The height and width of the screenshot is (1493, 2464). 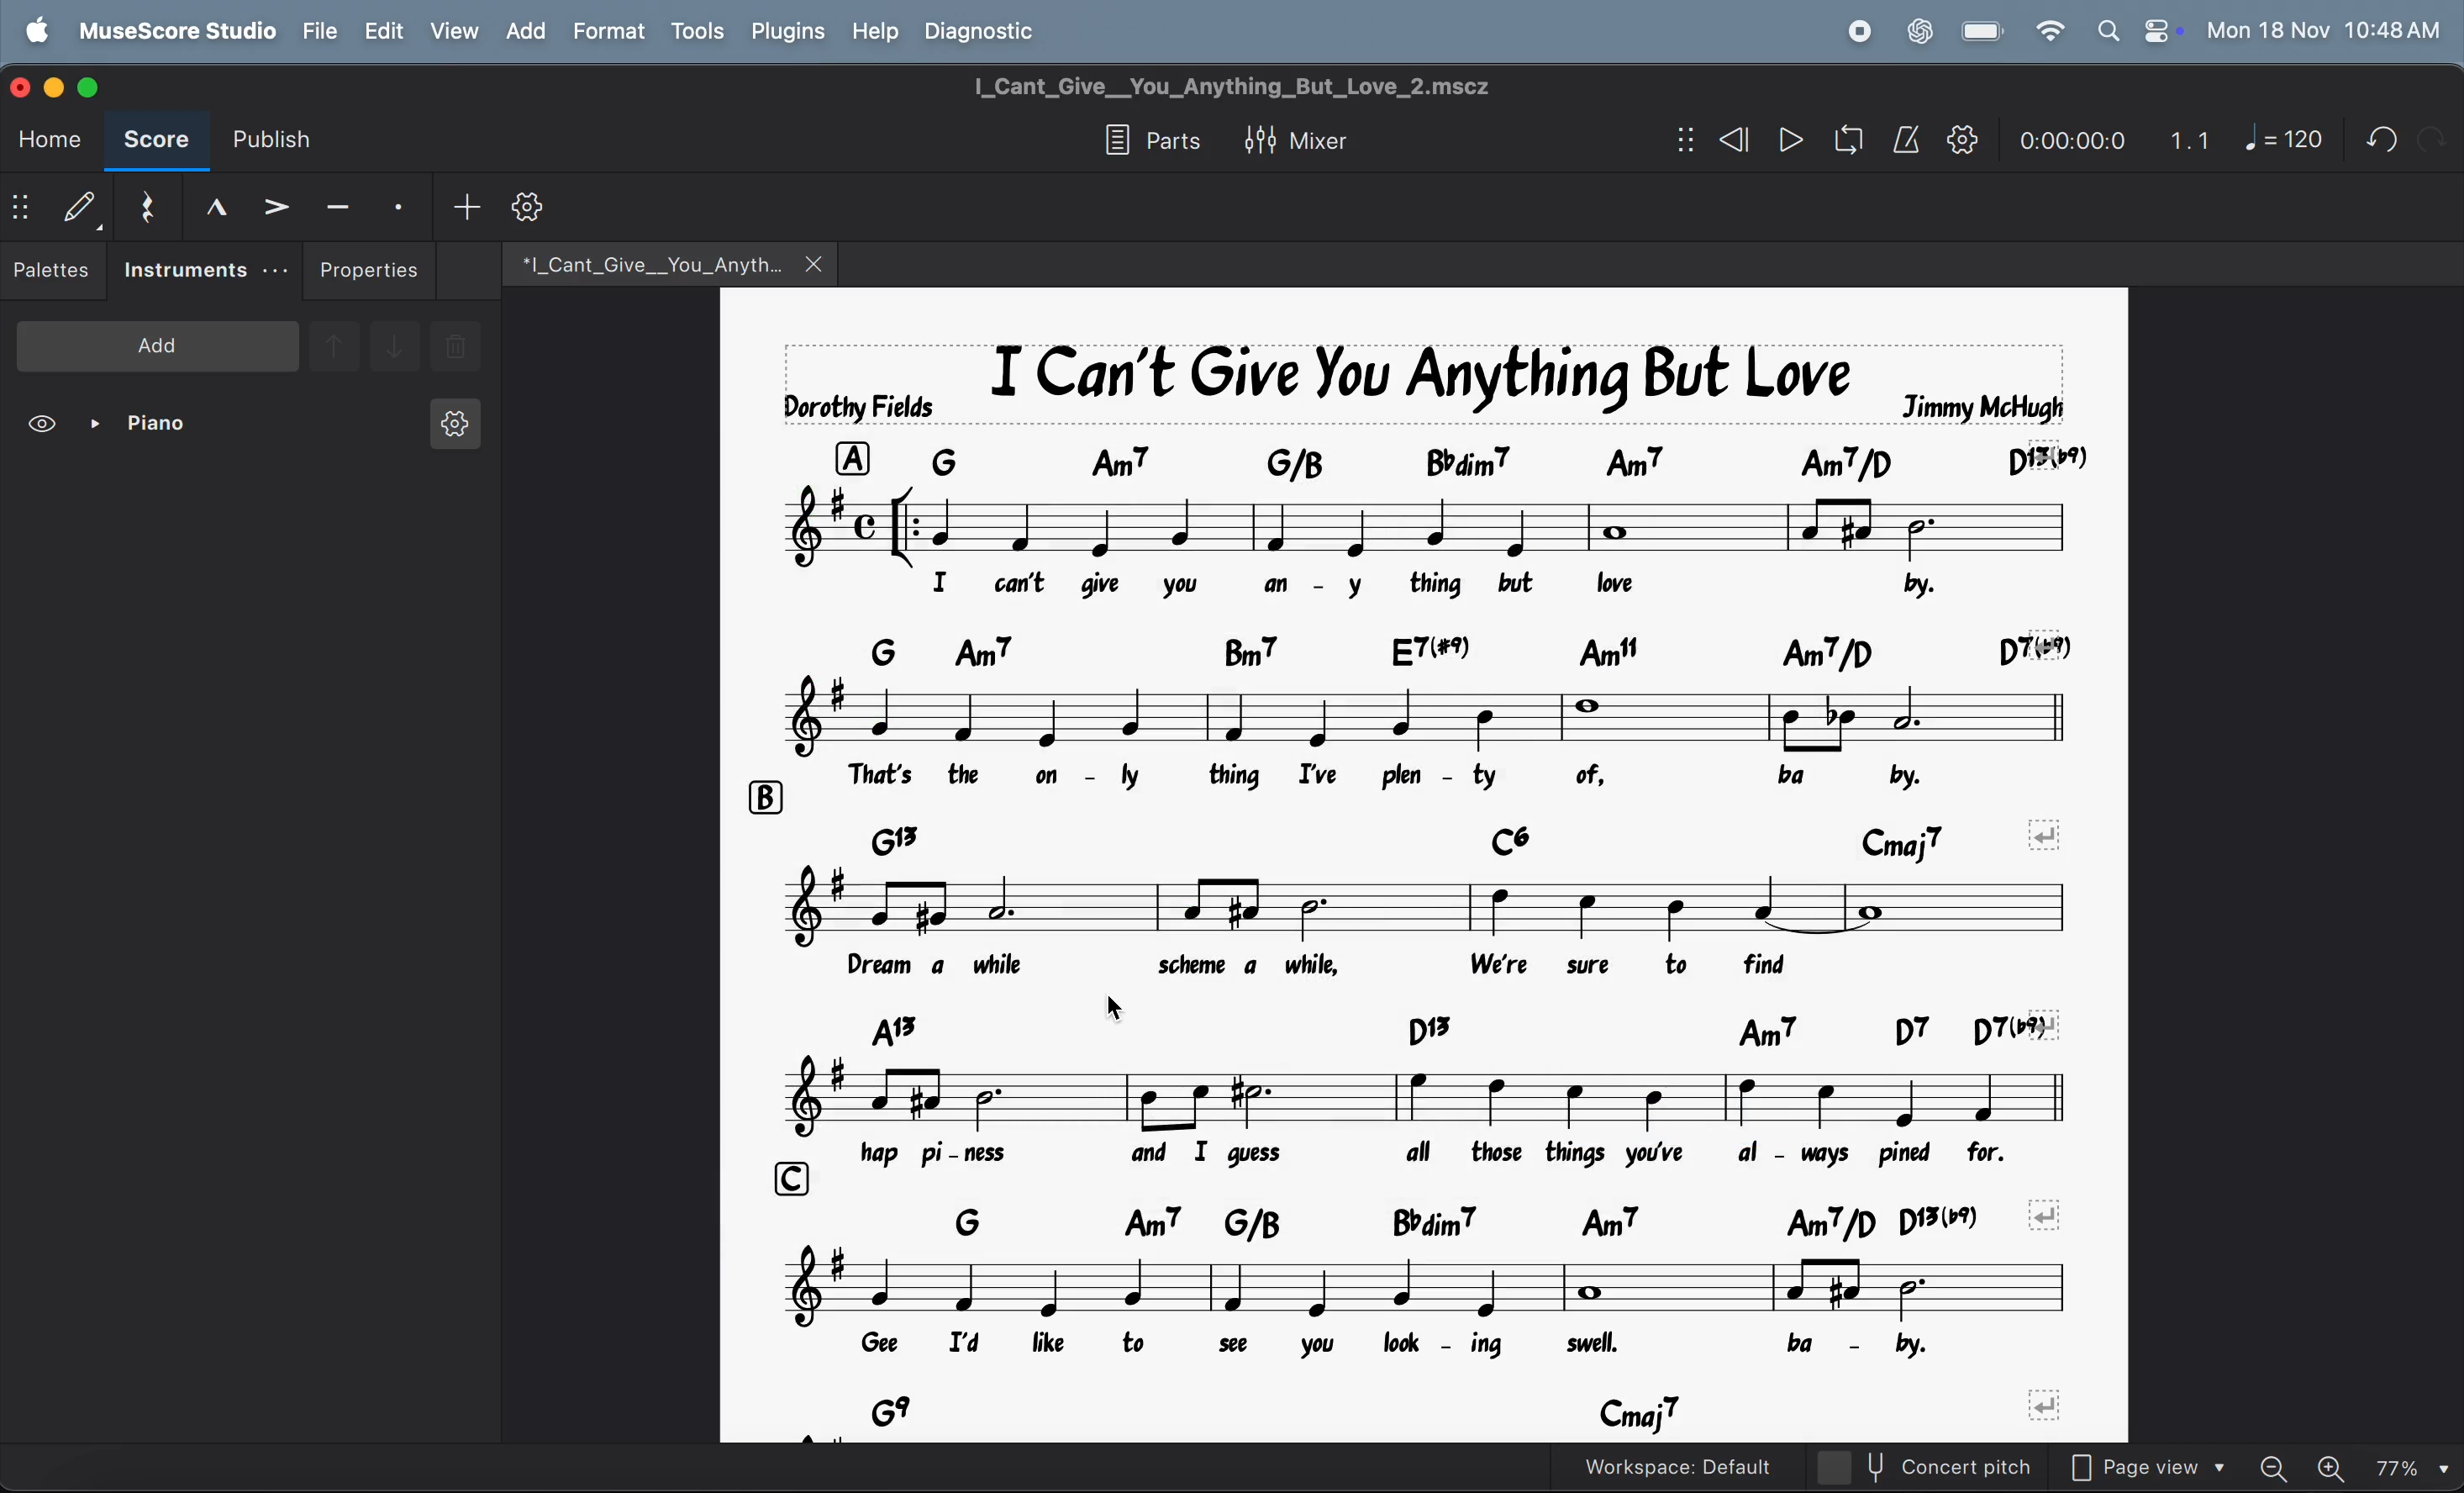 What do you see at coordinates (156, 143) in the screenshot?
I see `score ` at bounding box center [156, 143].